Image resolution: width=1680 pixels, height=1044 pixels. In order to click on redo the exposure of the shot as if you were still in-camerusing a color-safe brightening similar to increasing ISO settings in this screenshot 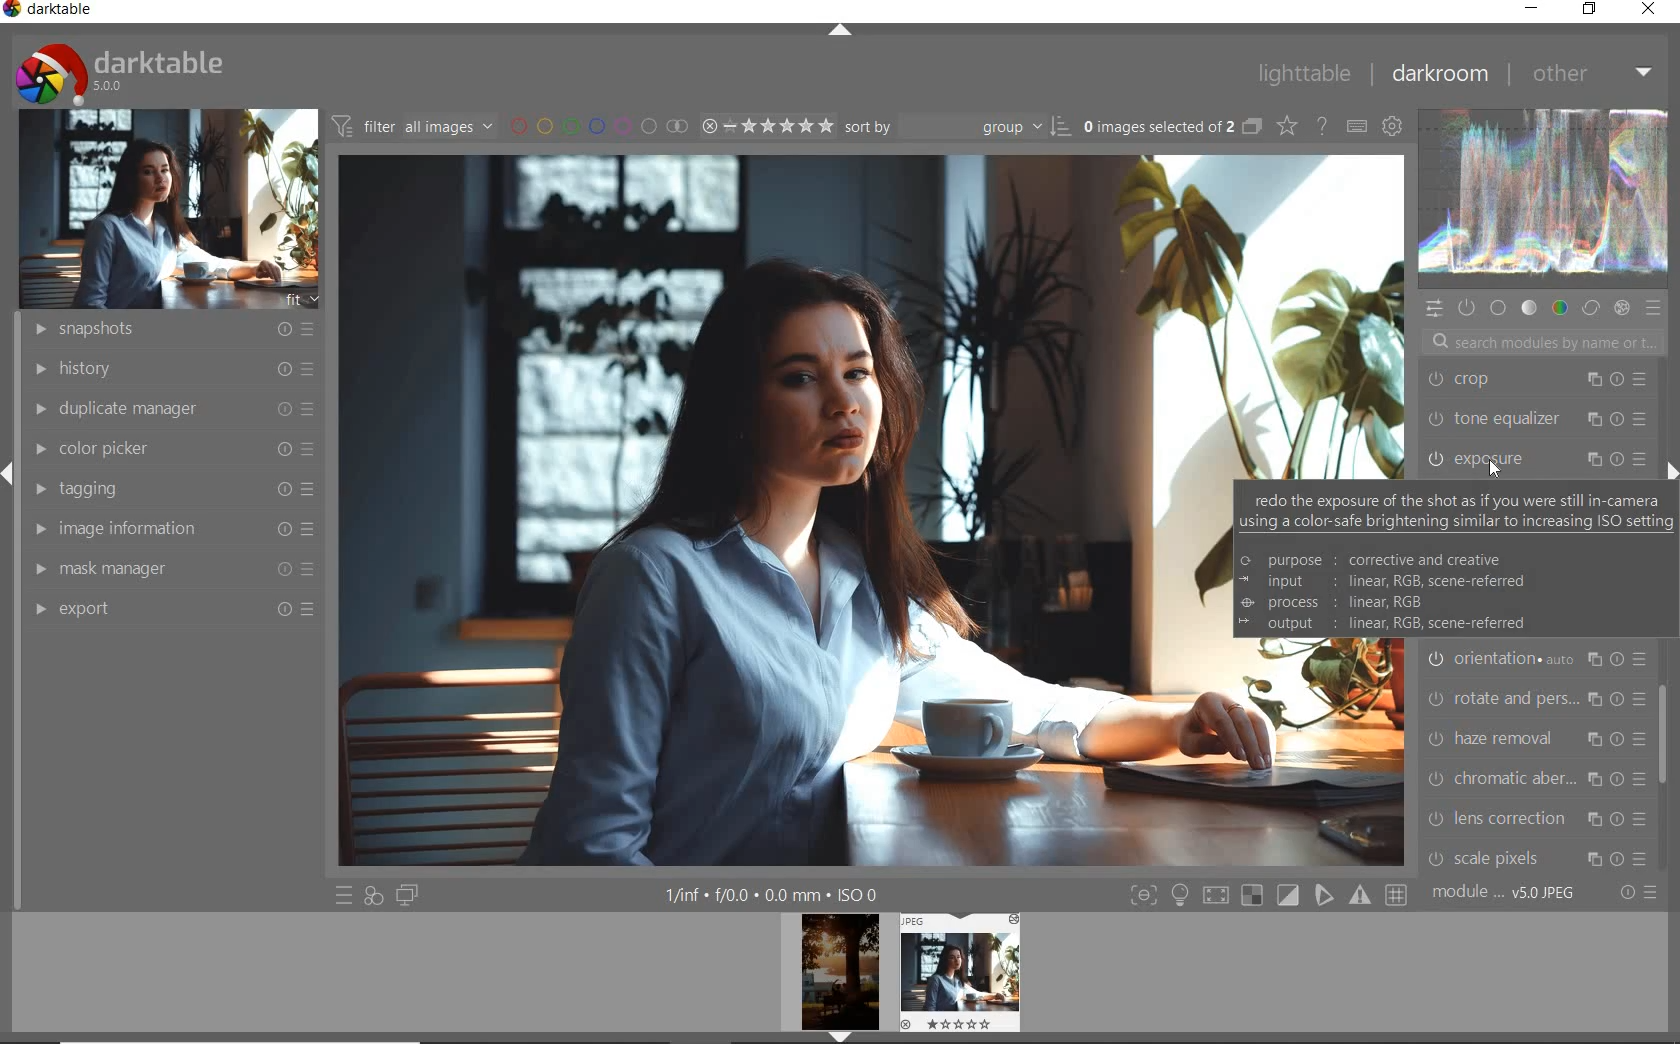, I will do `click(1458, 509)`.